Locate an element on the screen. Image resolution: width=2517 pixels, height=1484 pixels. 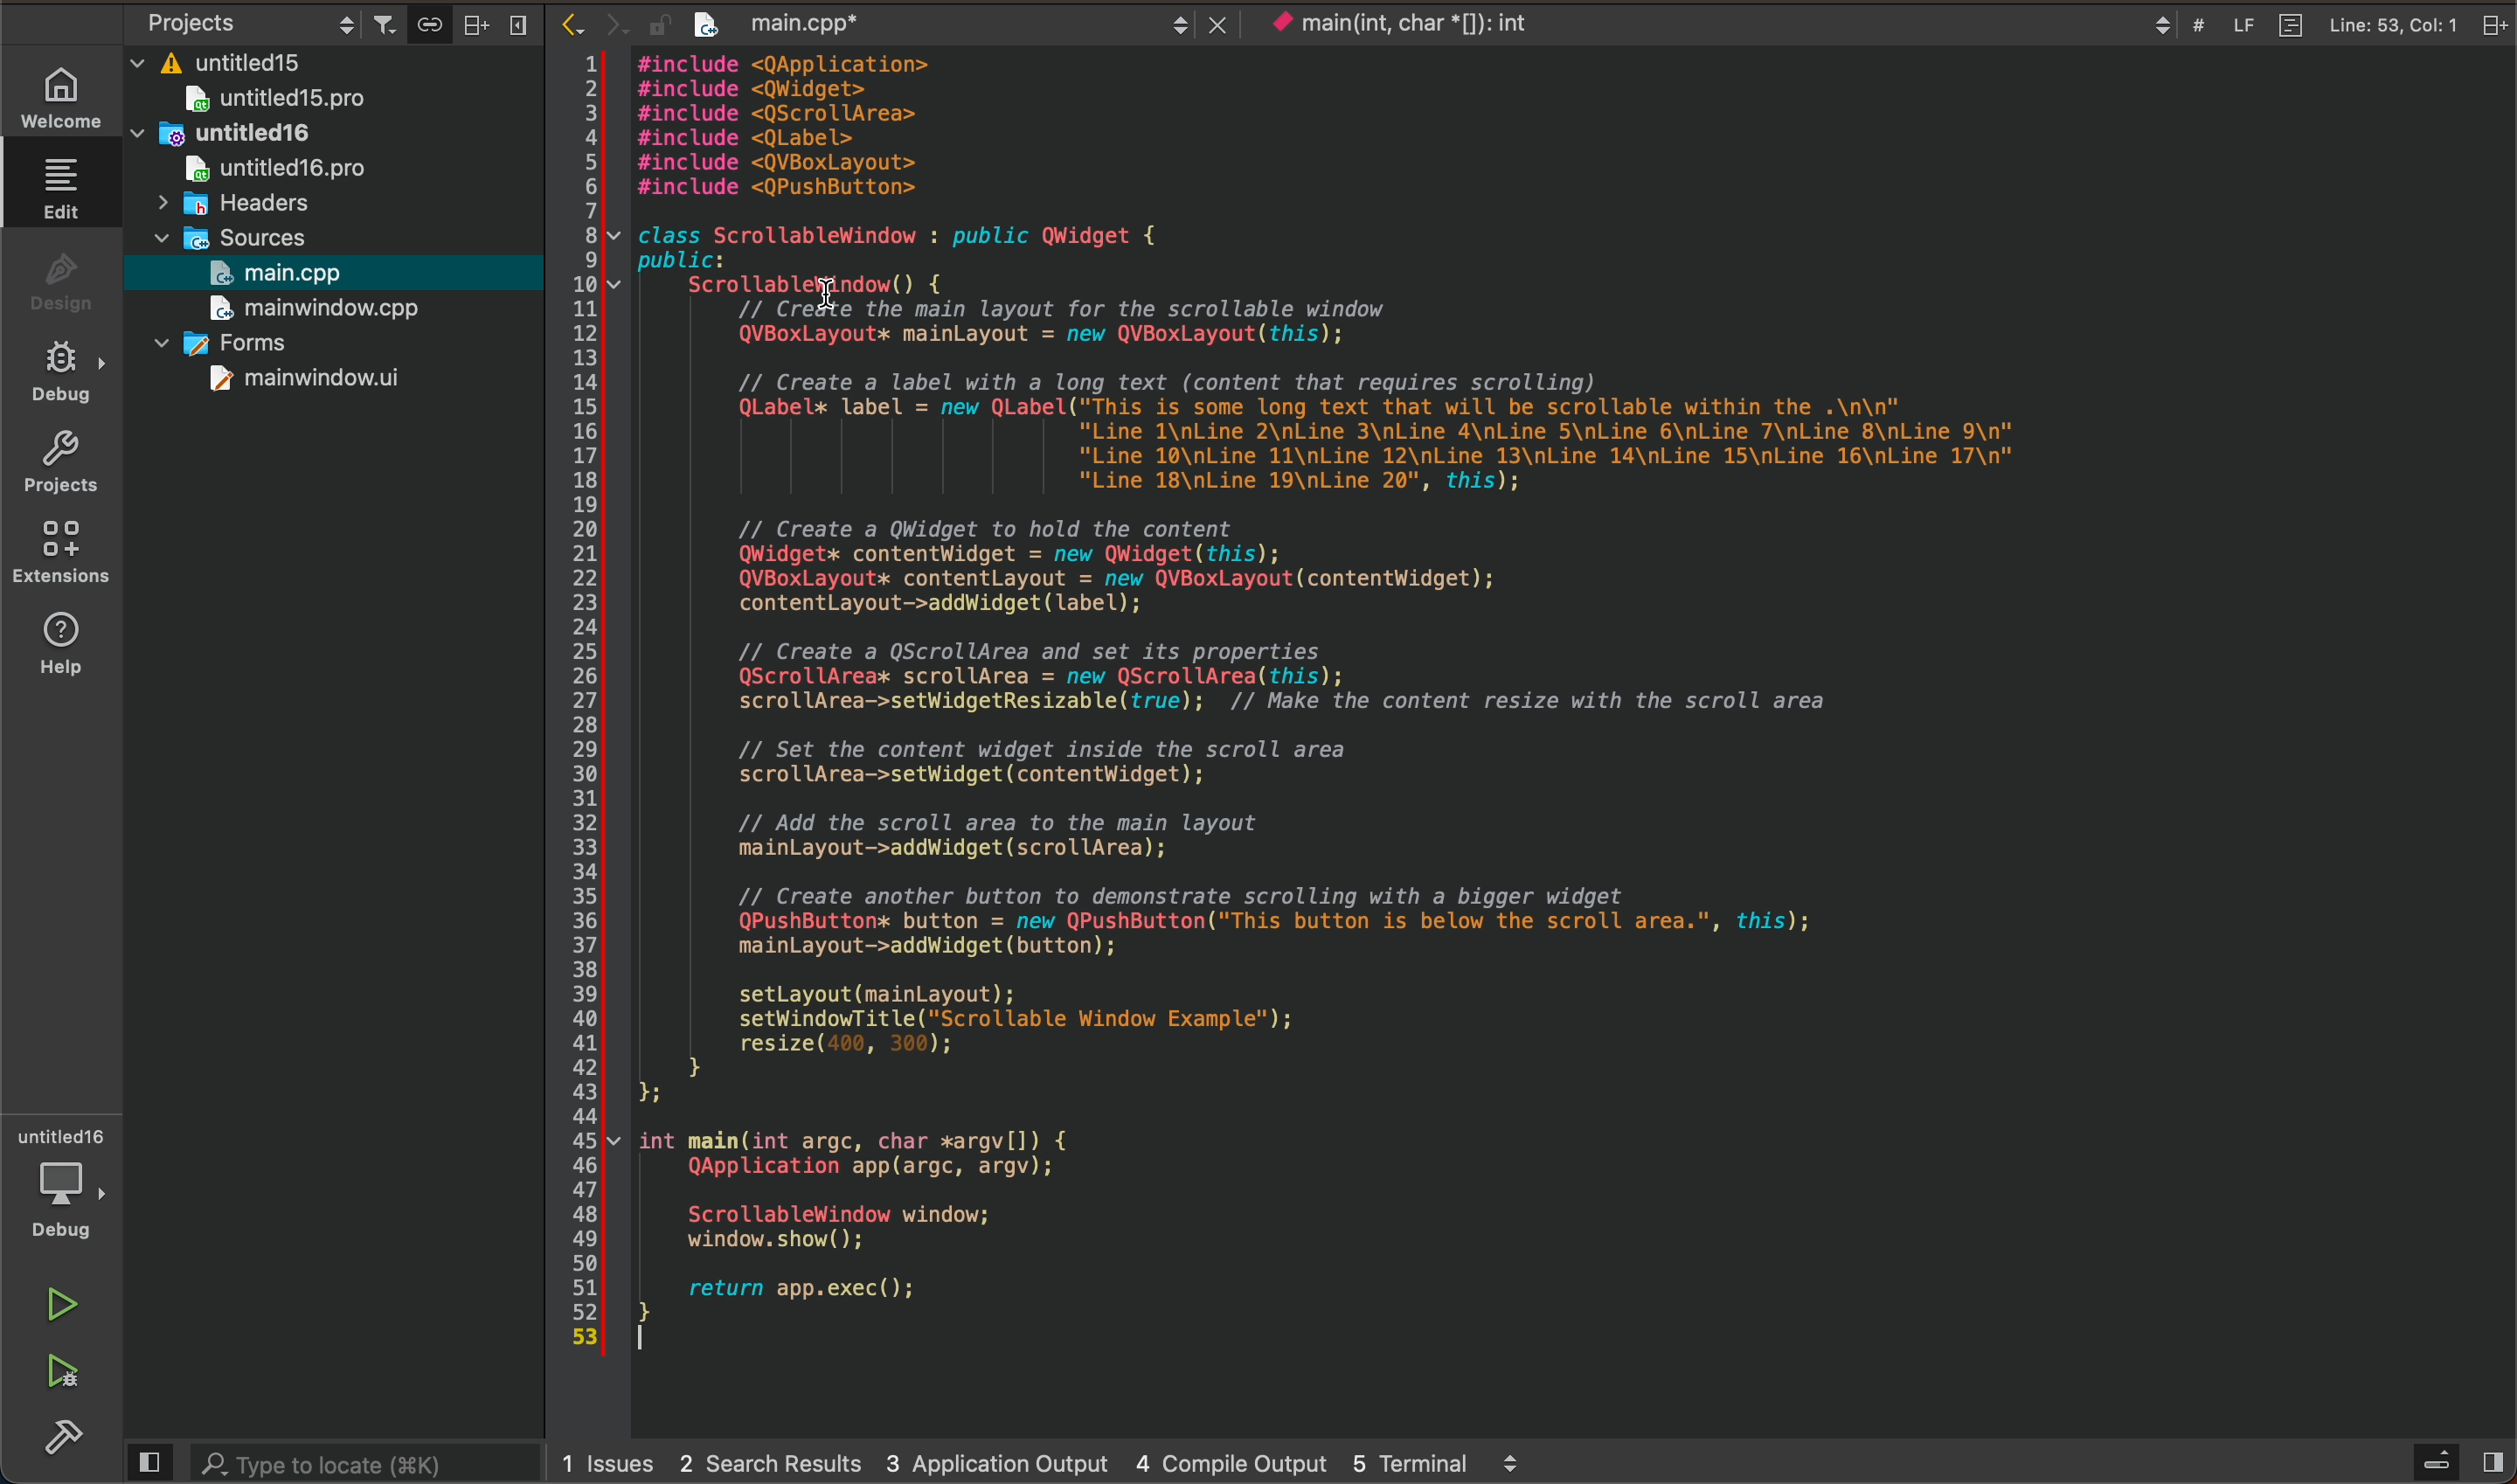
 is located at coordinates (431, 25).